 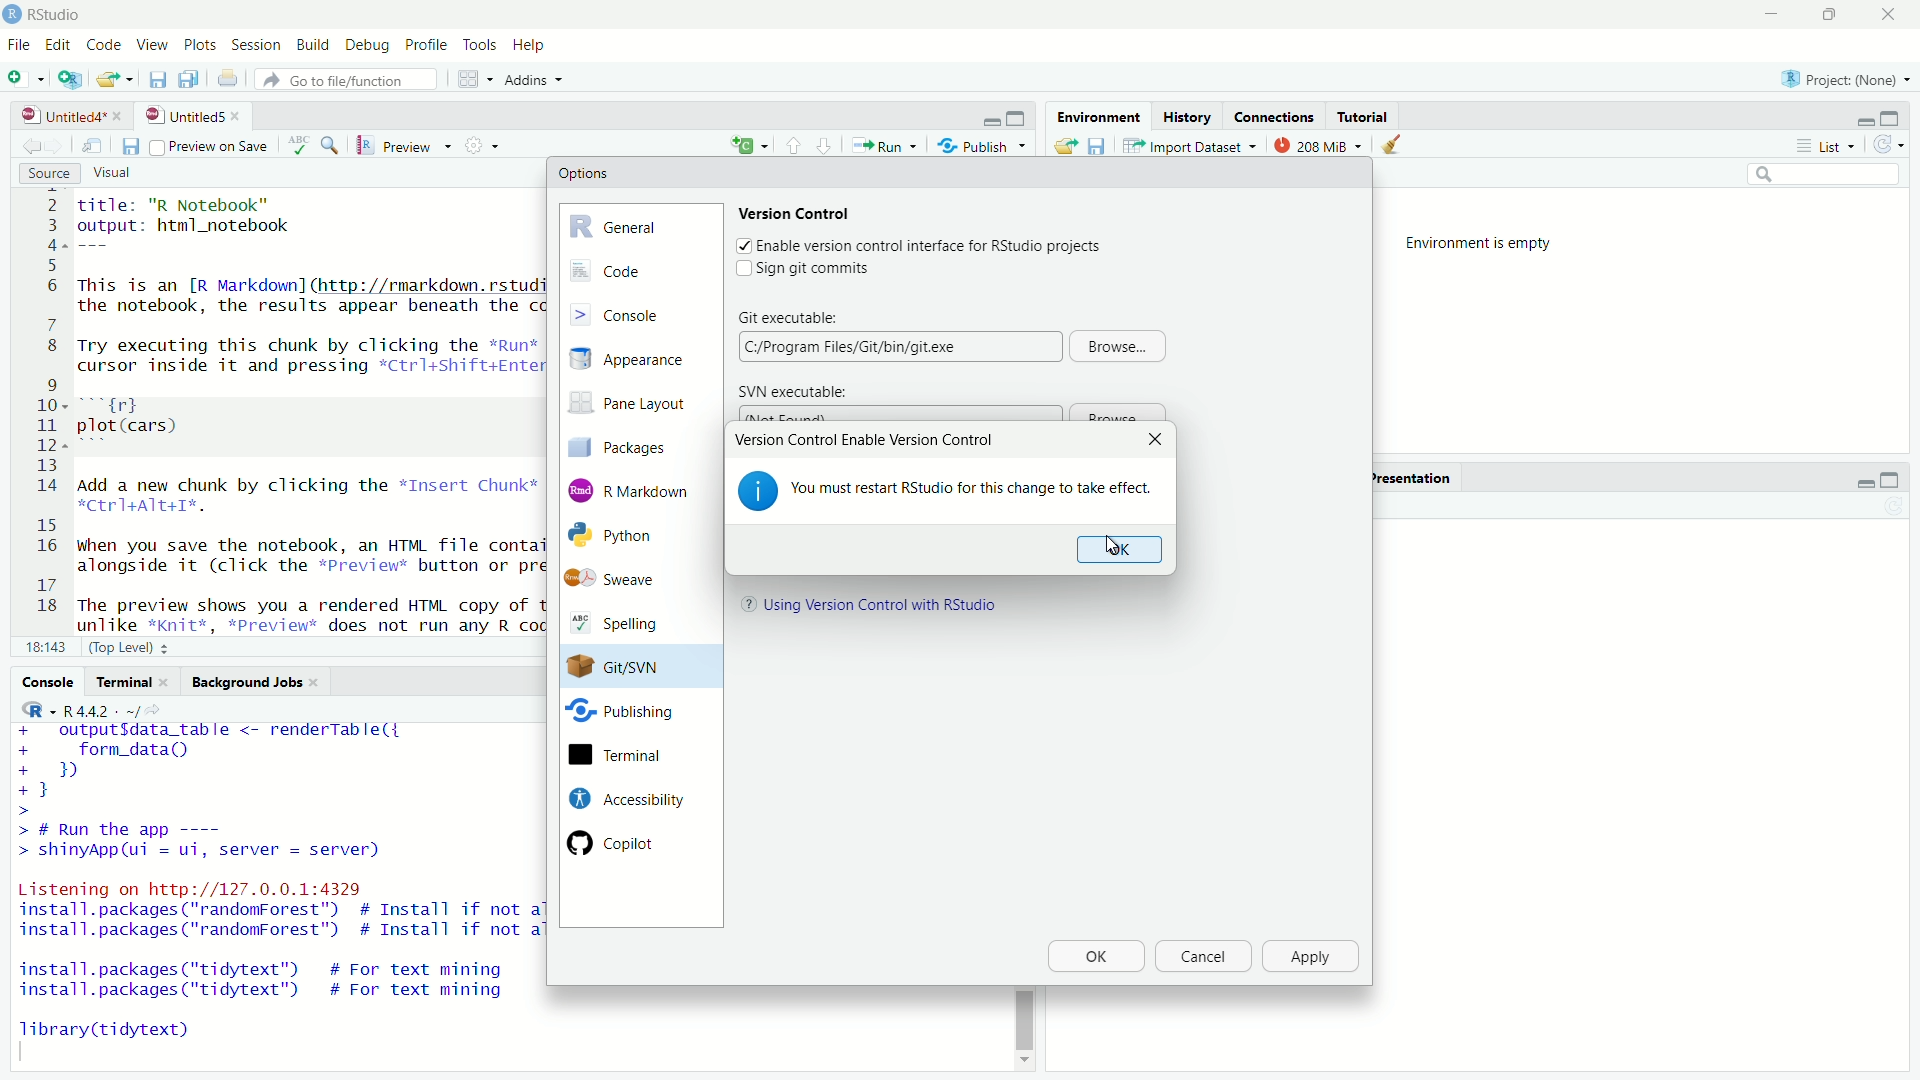 I want to click on History, so click(x=1185, y=116).